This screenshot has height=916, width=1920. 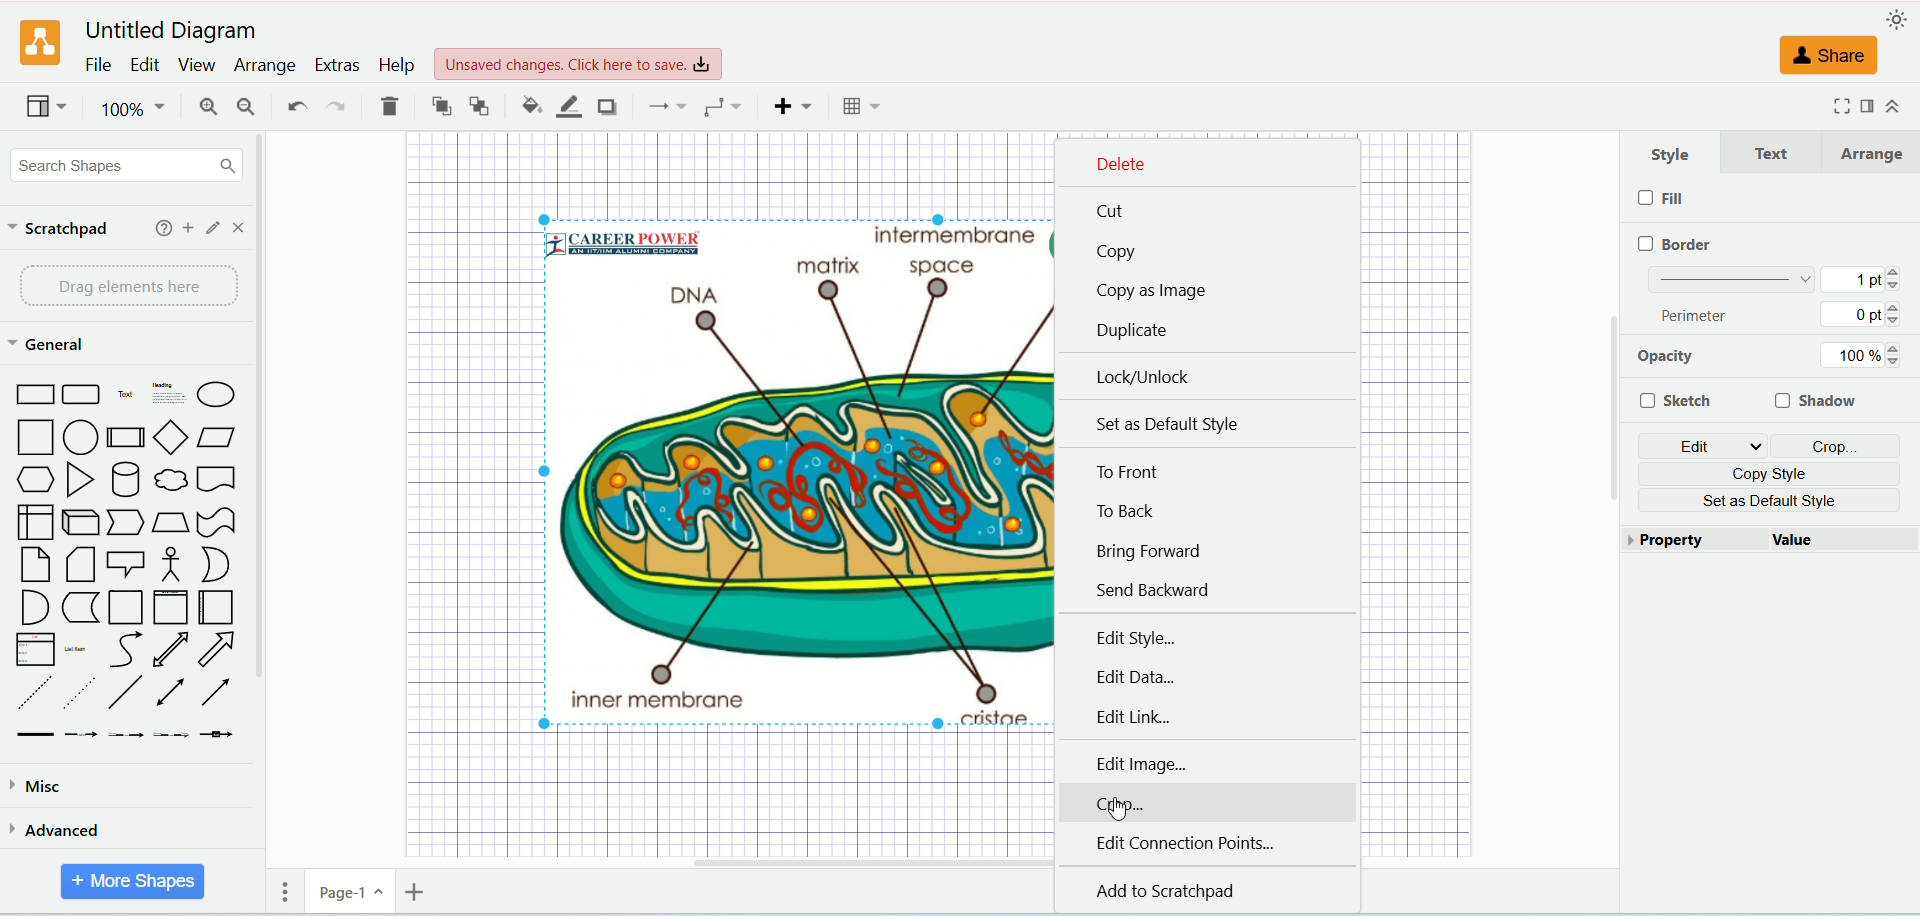 I want to click on 100%, so click(x=134, y=109).